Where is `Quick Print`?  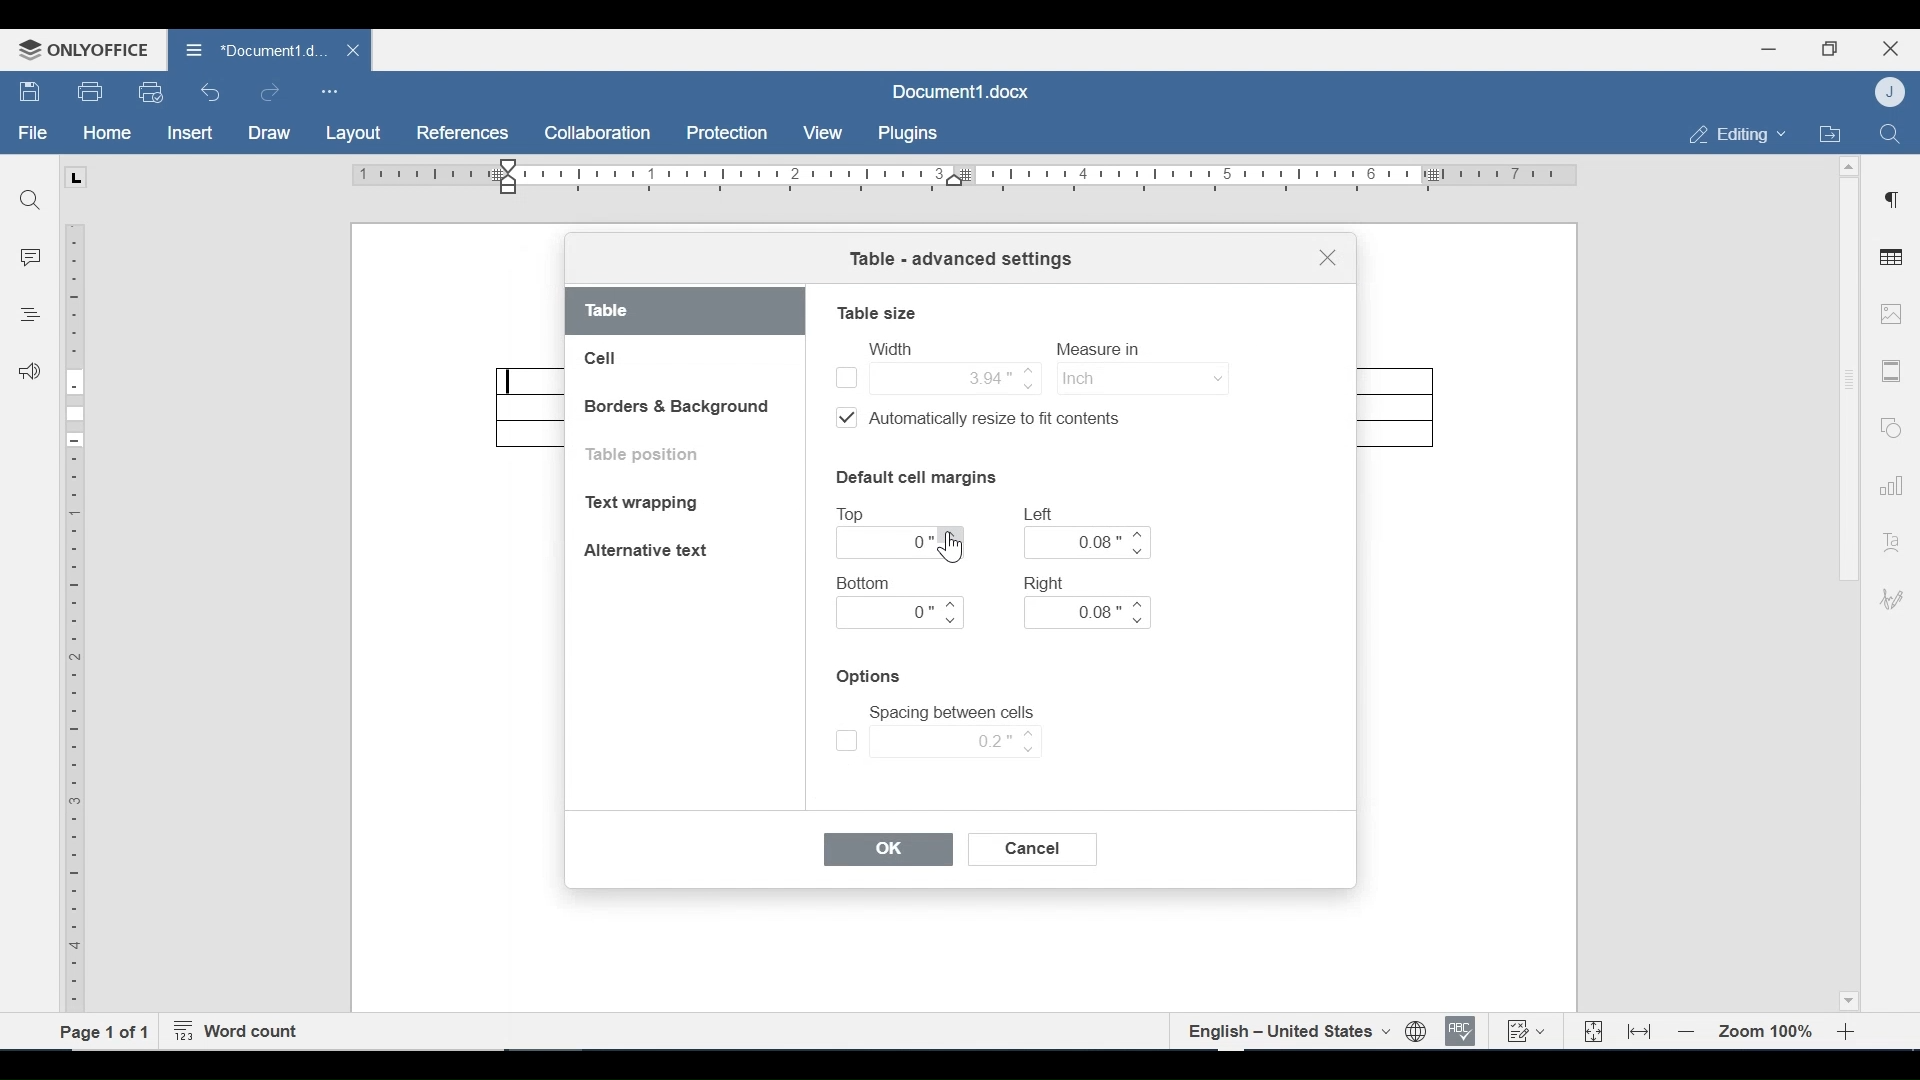
Quick Print is located at coordinates (149, 91).